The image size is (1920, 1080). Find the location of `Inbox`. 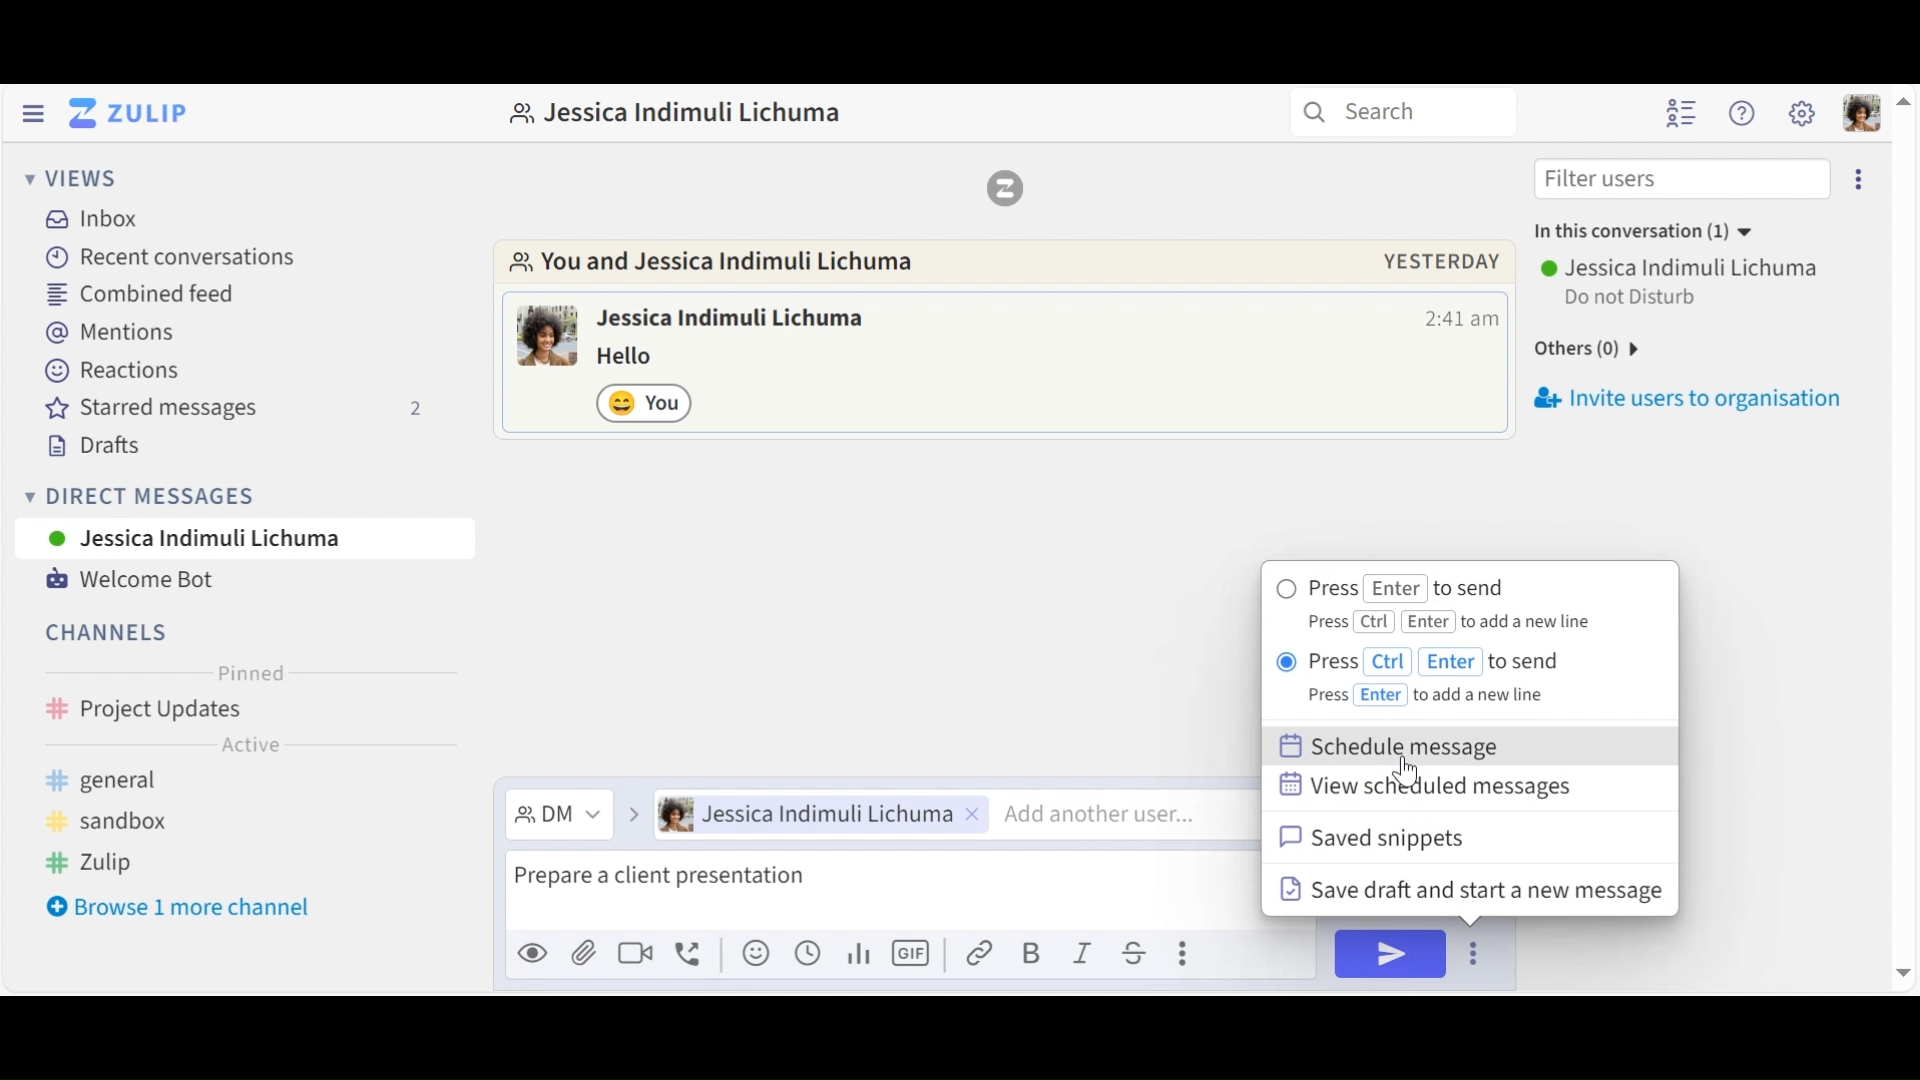

Inbox is located at coordinates (93, 218).